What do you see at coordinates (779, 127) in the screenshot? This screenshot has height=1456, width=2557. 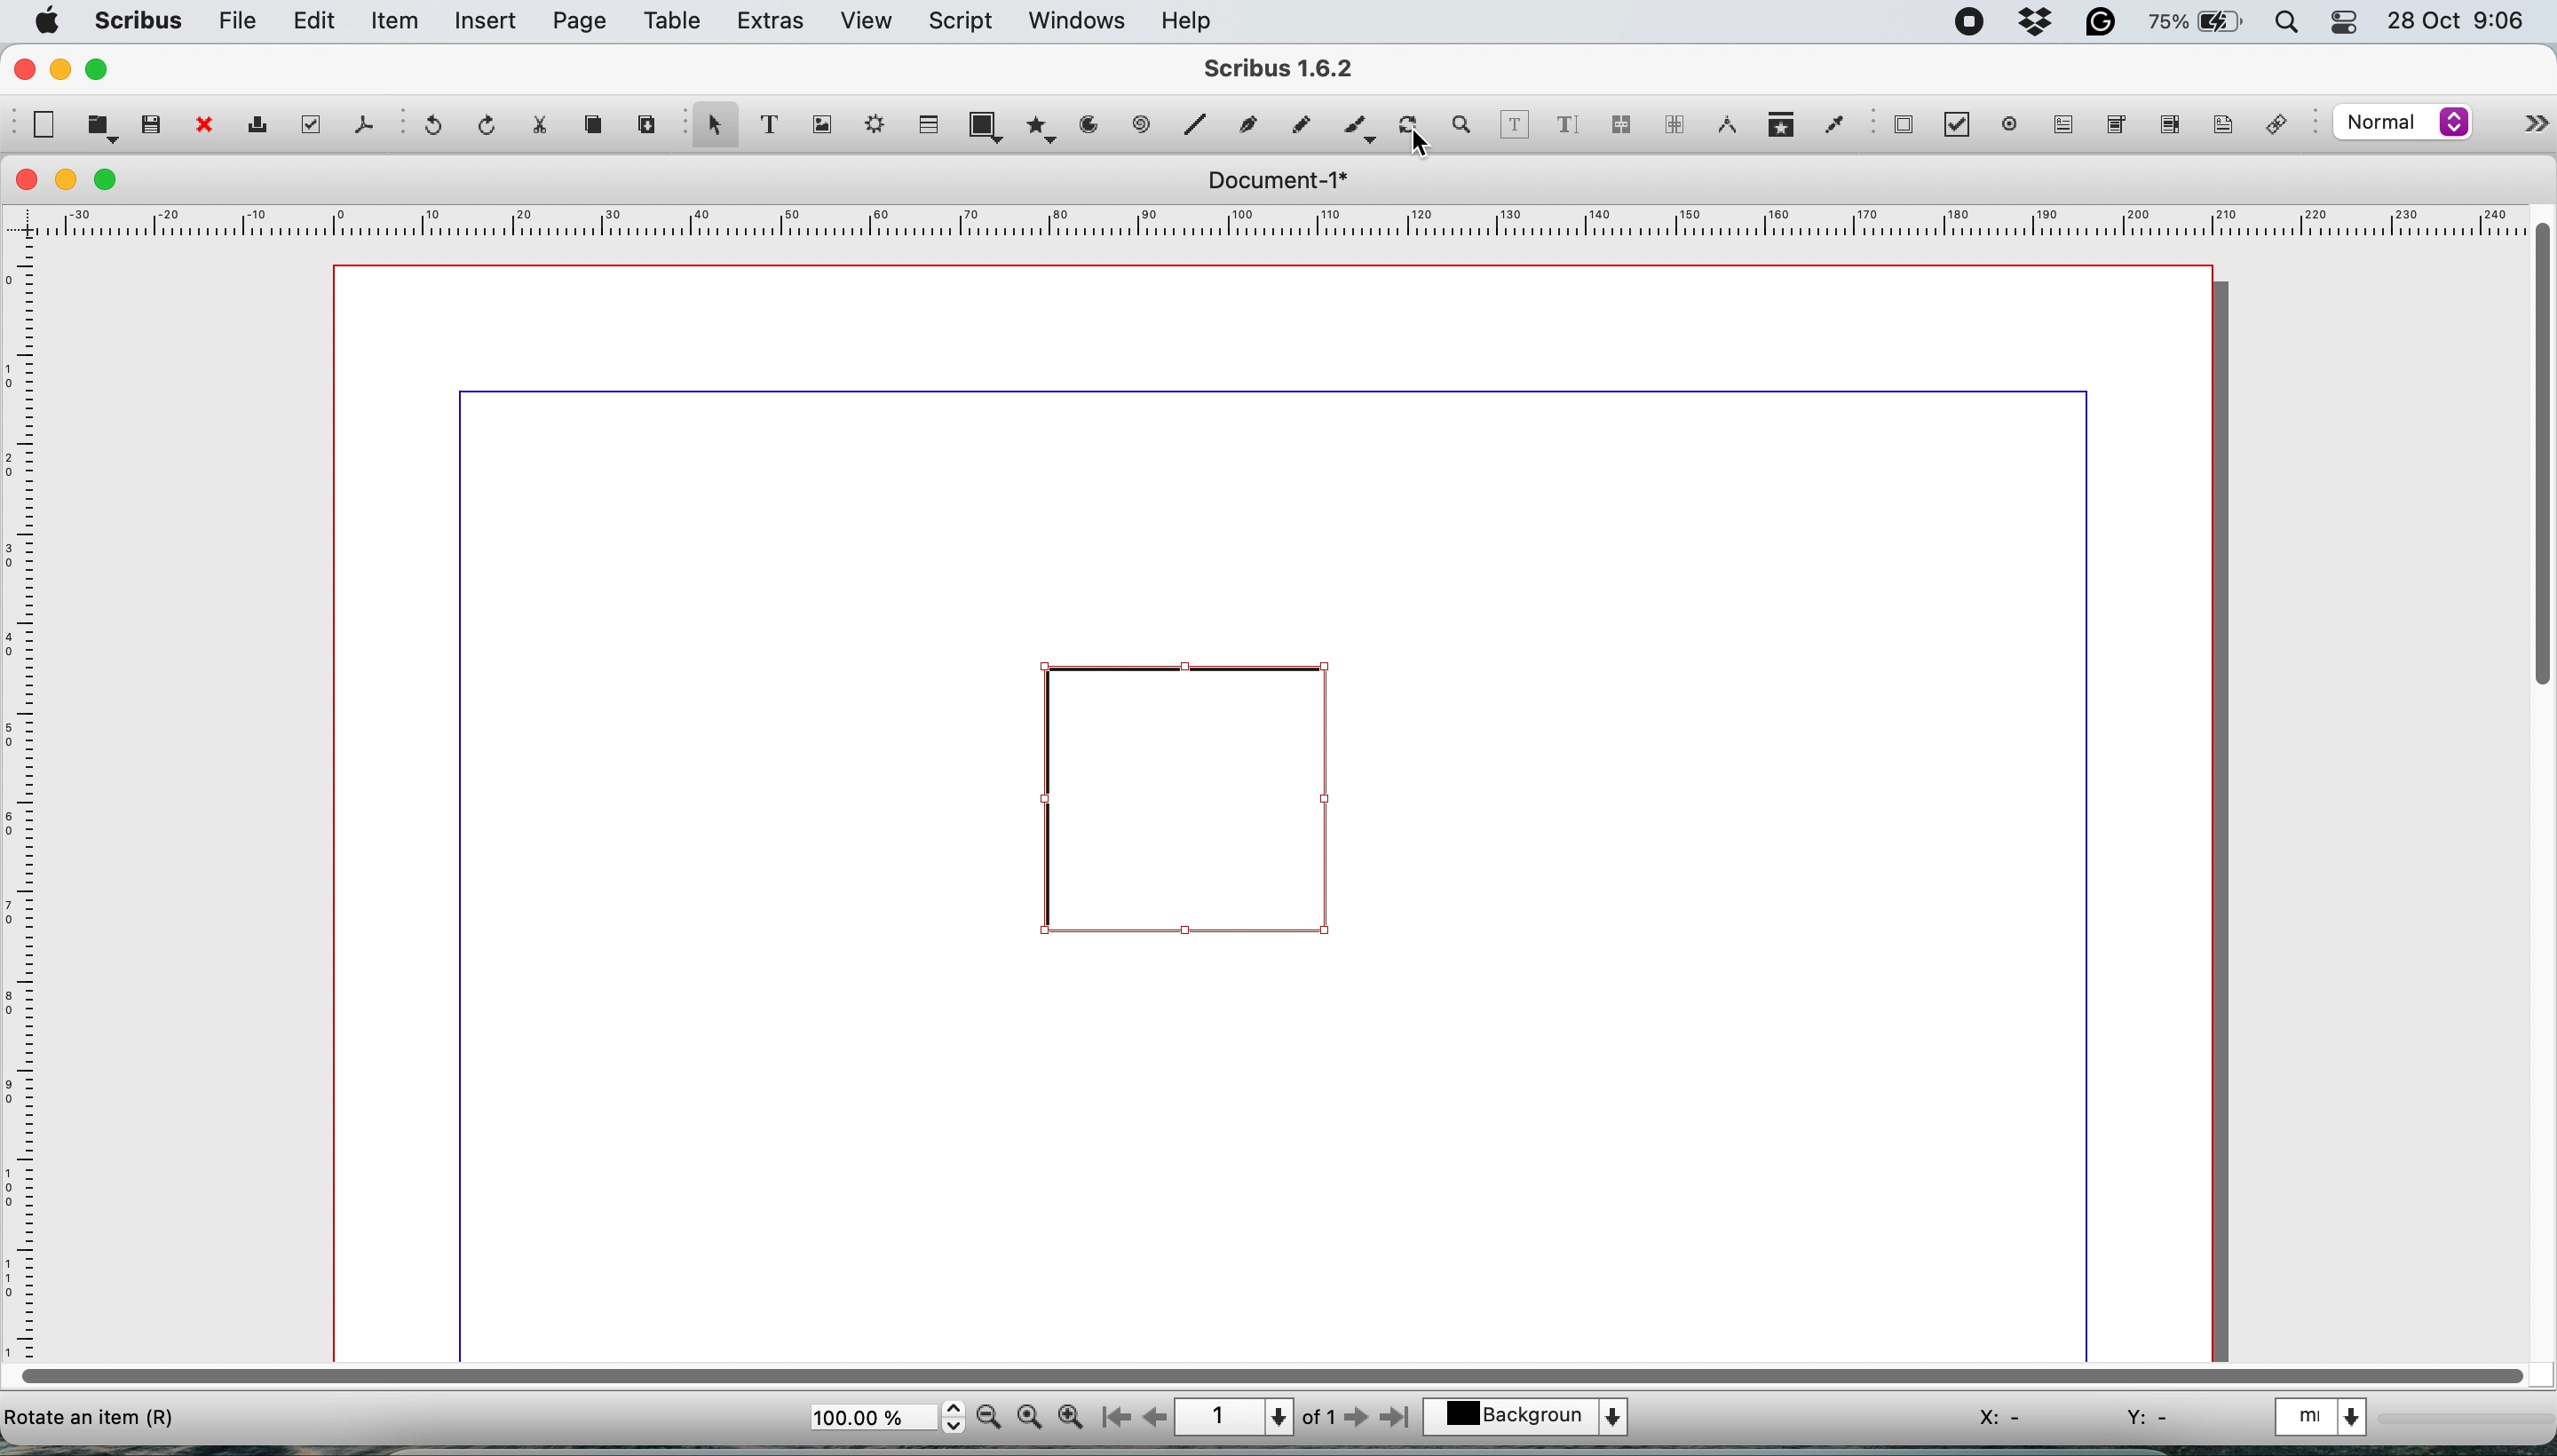 I see `text frame` at bounding box center [779, 127].